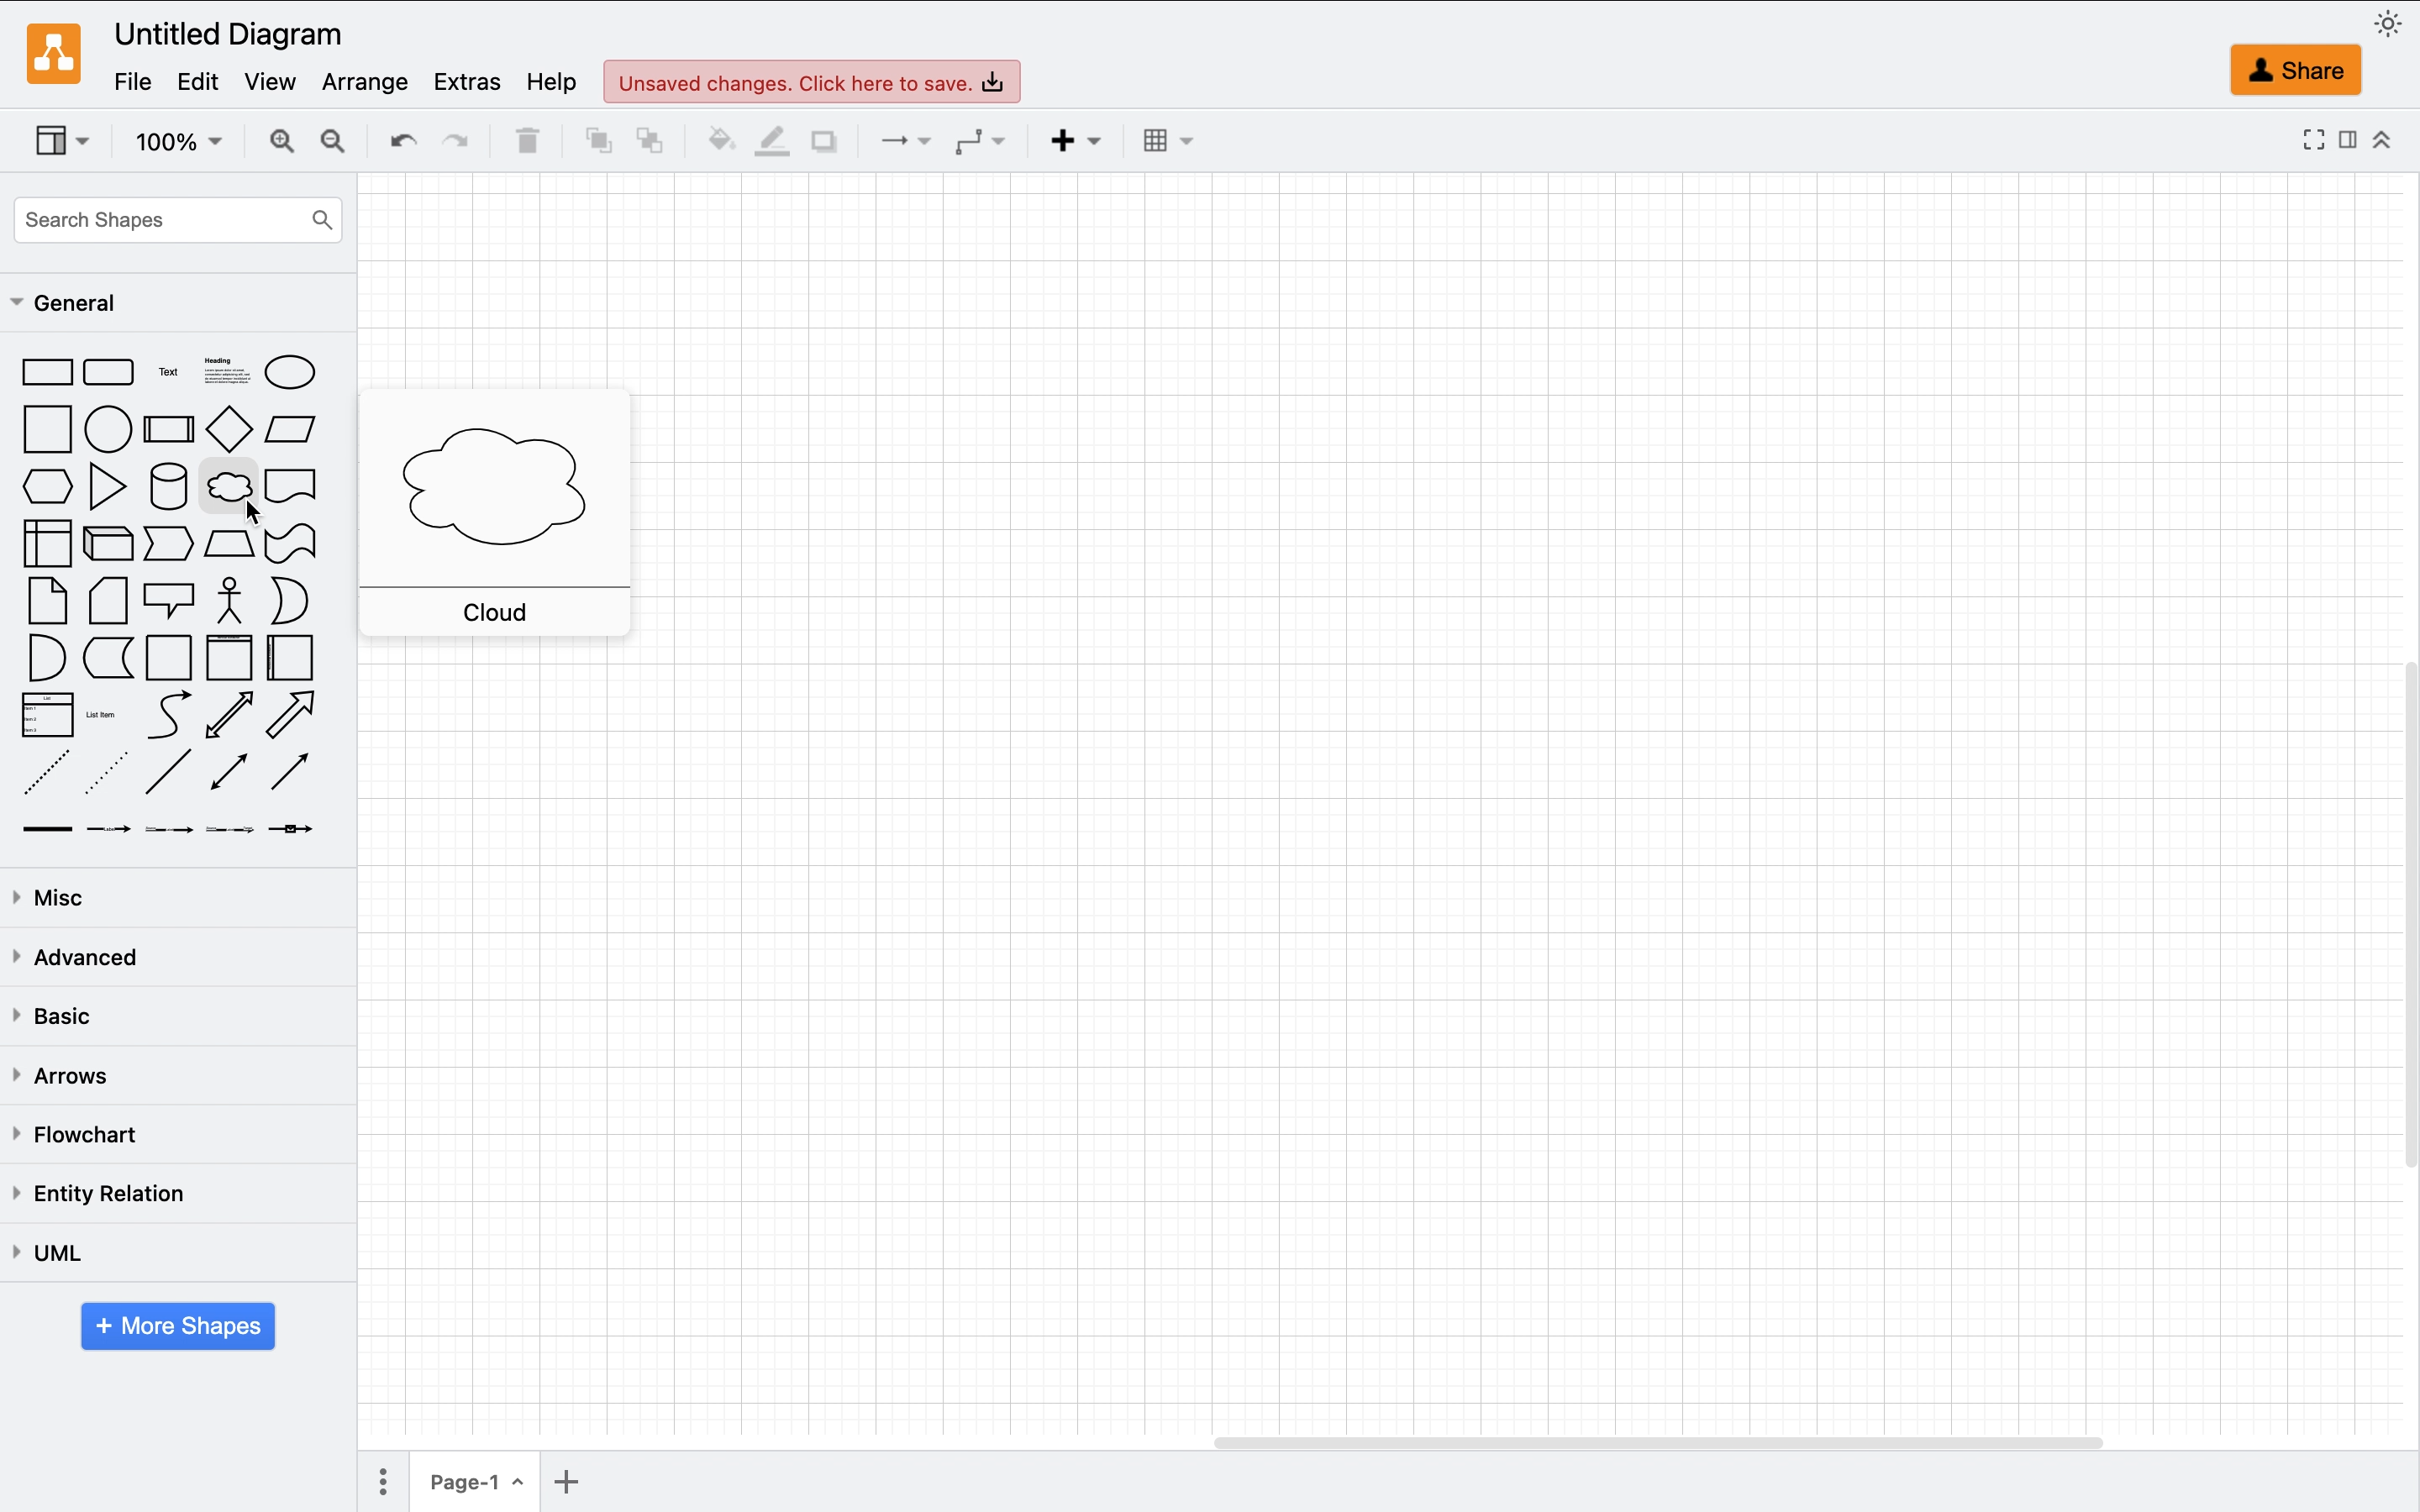 The width and height of the screenshot is (2420, 1512). I want to click on diamond, so click(228, 430).